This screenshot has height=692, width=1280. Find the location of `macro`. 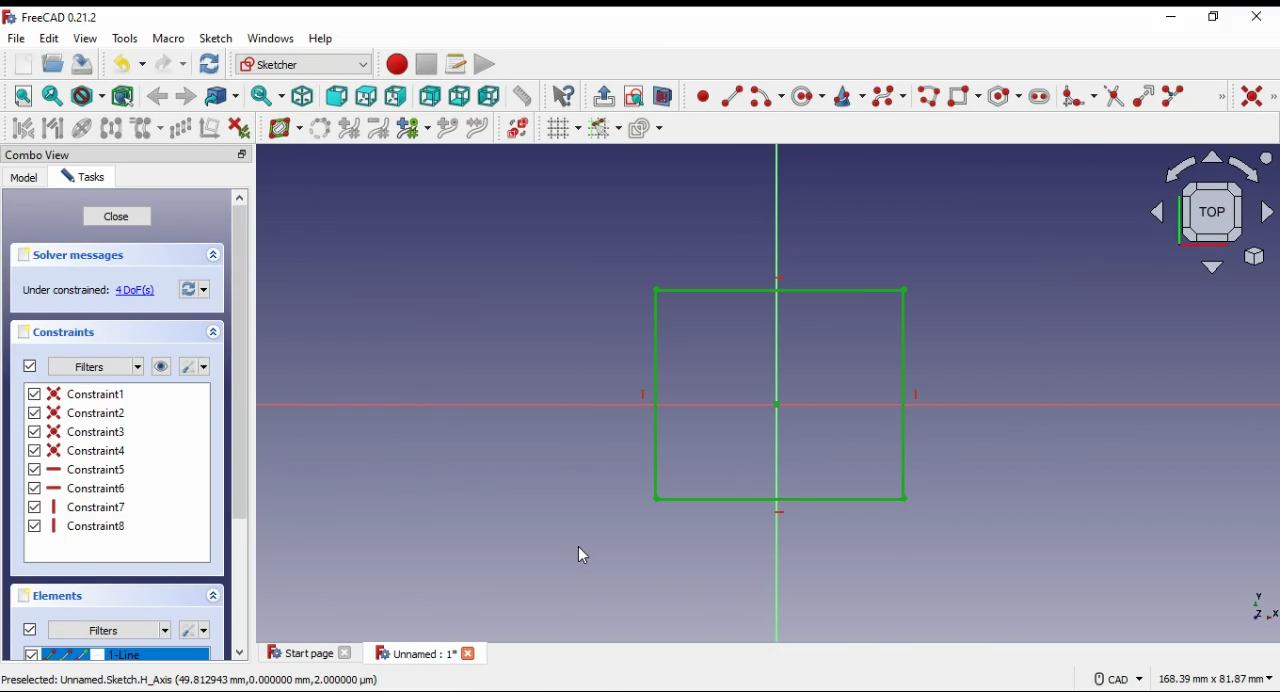

macro is located at coordinates (169, 38).